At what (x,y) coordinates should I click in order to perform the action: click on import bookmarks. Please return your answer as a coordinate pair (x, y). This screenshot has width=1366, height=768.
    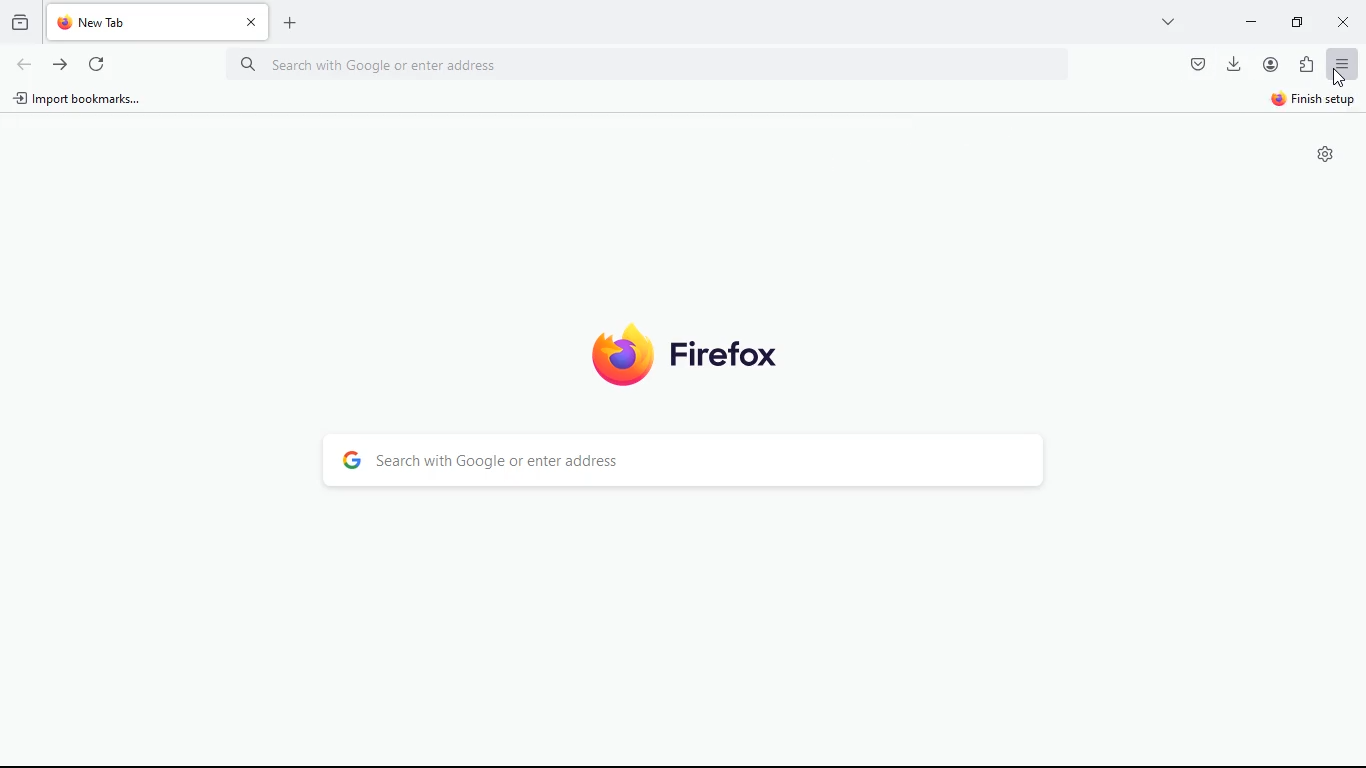
    Looking at the image, I should click on (84, 103).